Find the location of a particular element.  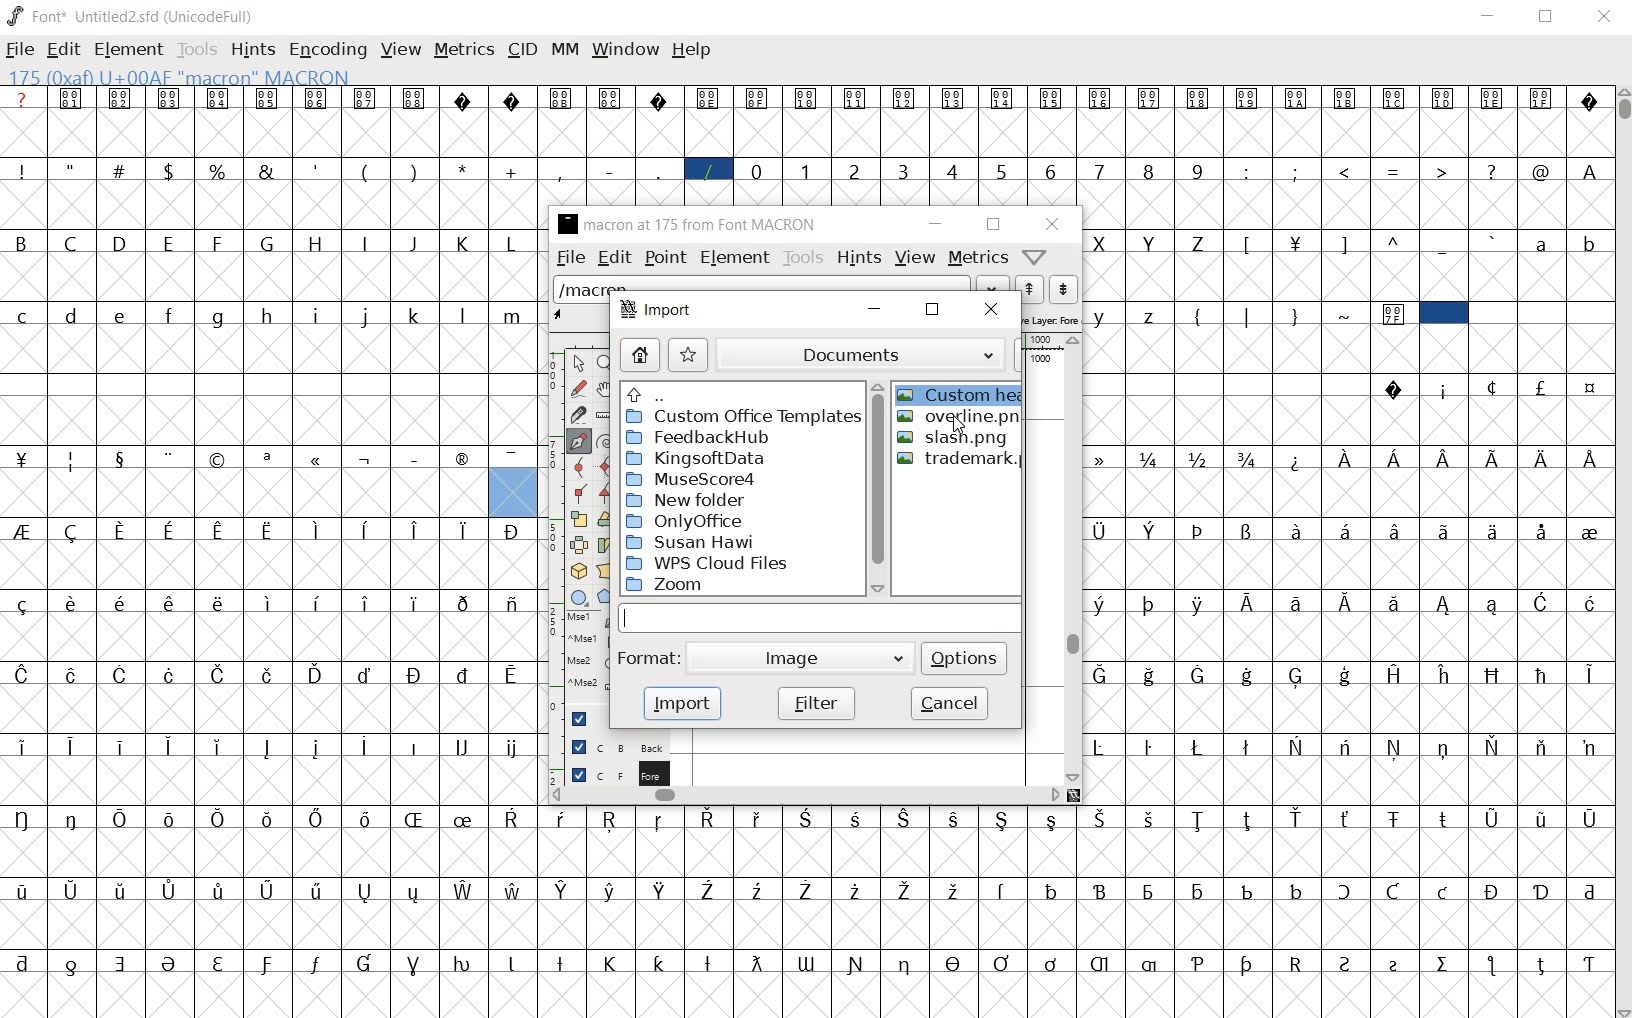

freehand is located at coordinates (576, 388).